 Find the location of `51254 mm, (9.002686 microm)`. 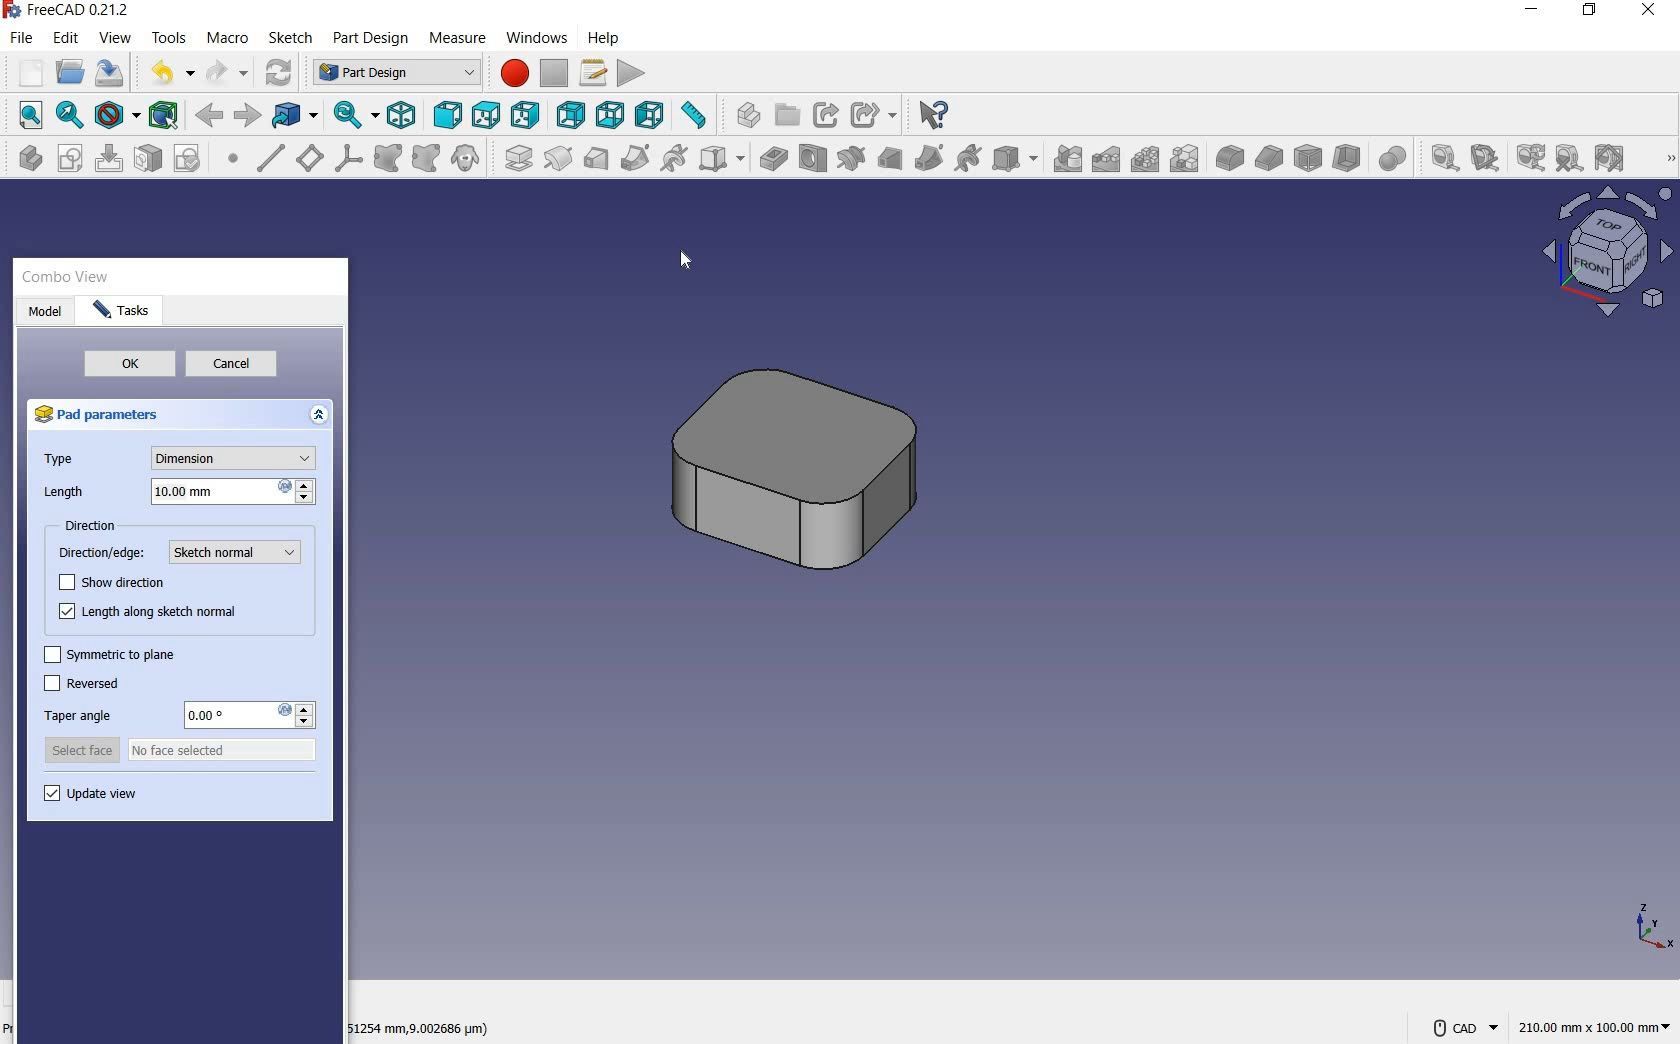

51254 mm, (9.002686 microm) is located at coordinates (420, 1031).